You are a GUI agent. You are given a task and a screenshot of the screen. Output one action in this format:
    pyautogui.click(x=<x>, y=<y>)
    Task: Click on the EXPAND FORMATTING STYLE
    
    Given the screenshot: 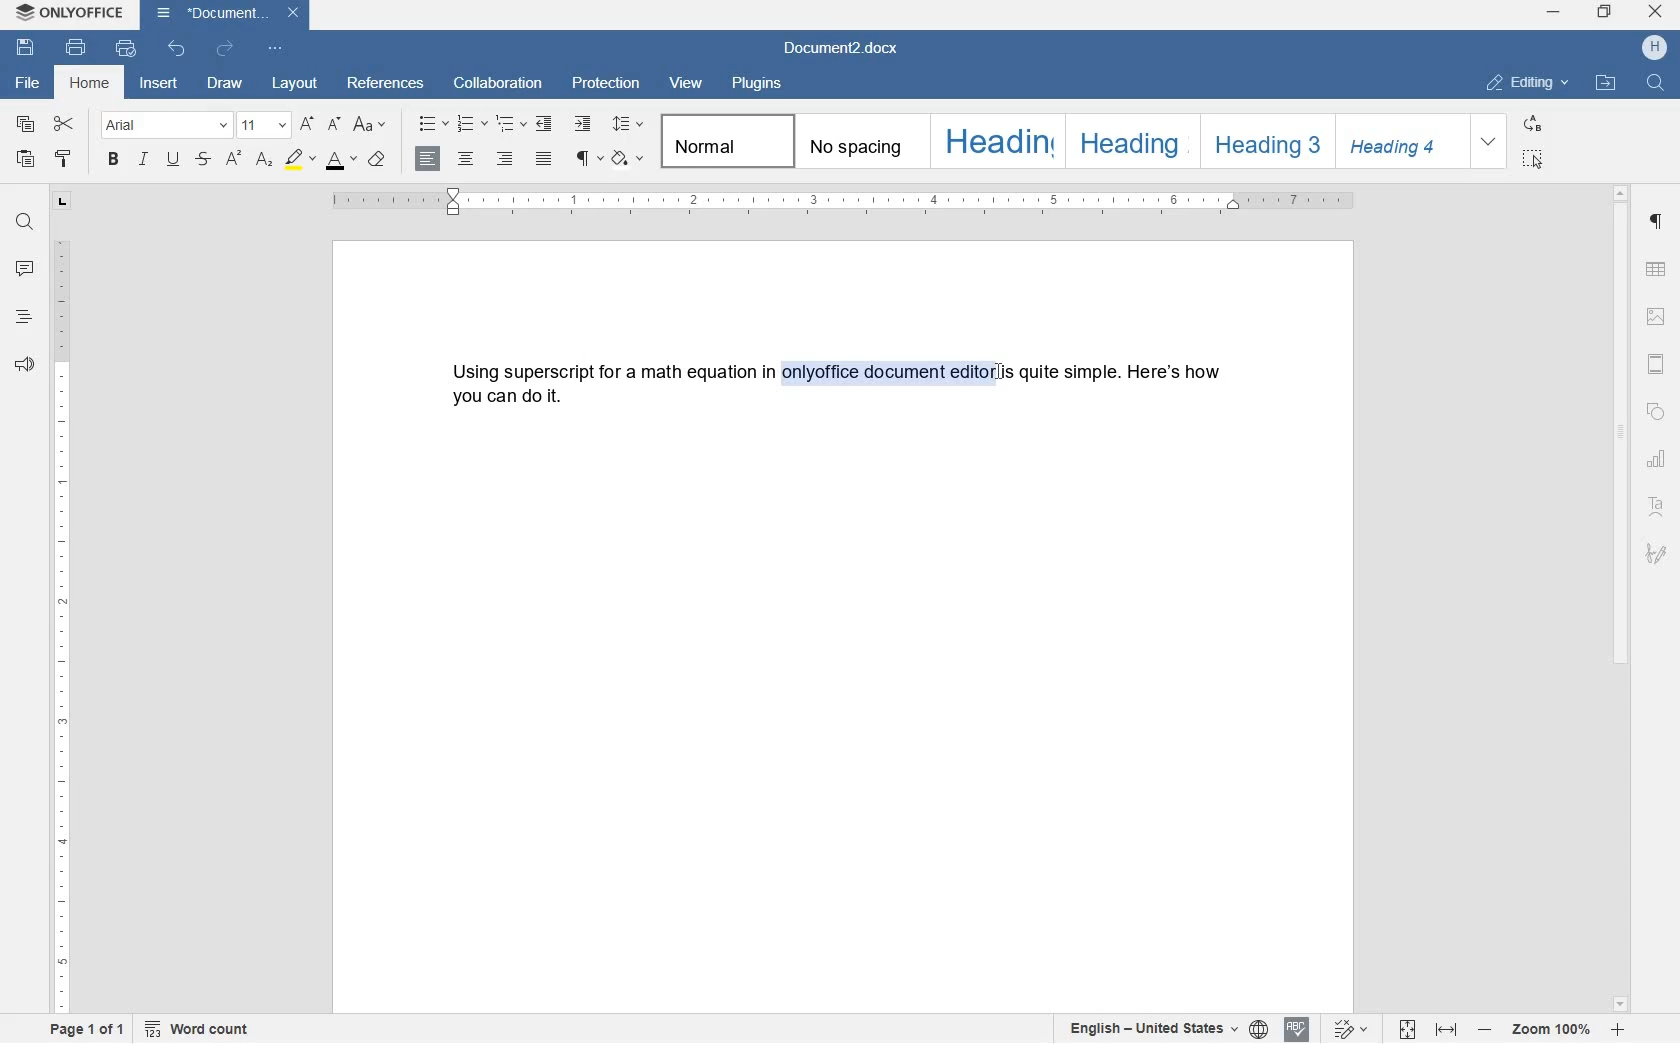 What is the action you would take?
    pyautogui.click(x=1491, y=142)
    